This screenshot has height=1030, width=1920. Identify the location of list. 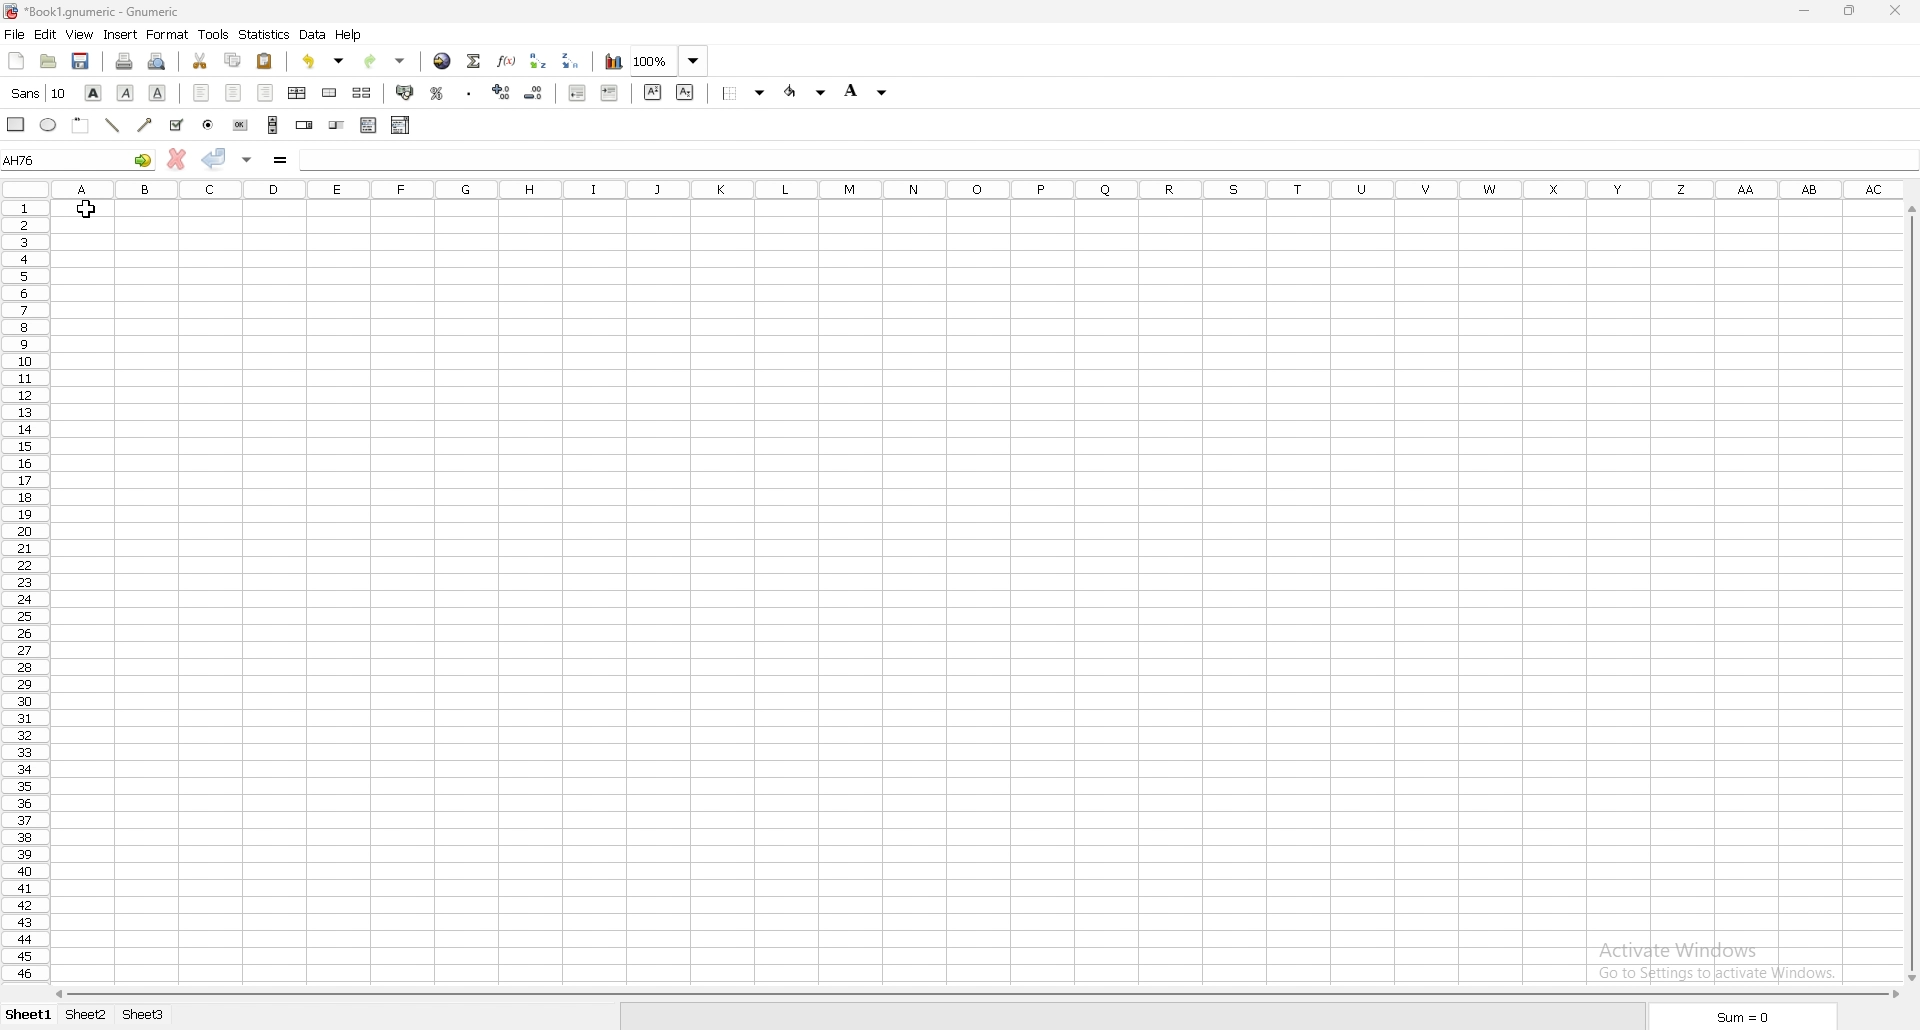
(368, 125).